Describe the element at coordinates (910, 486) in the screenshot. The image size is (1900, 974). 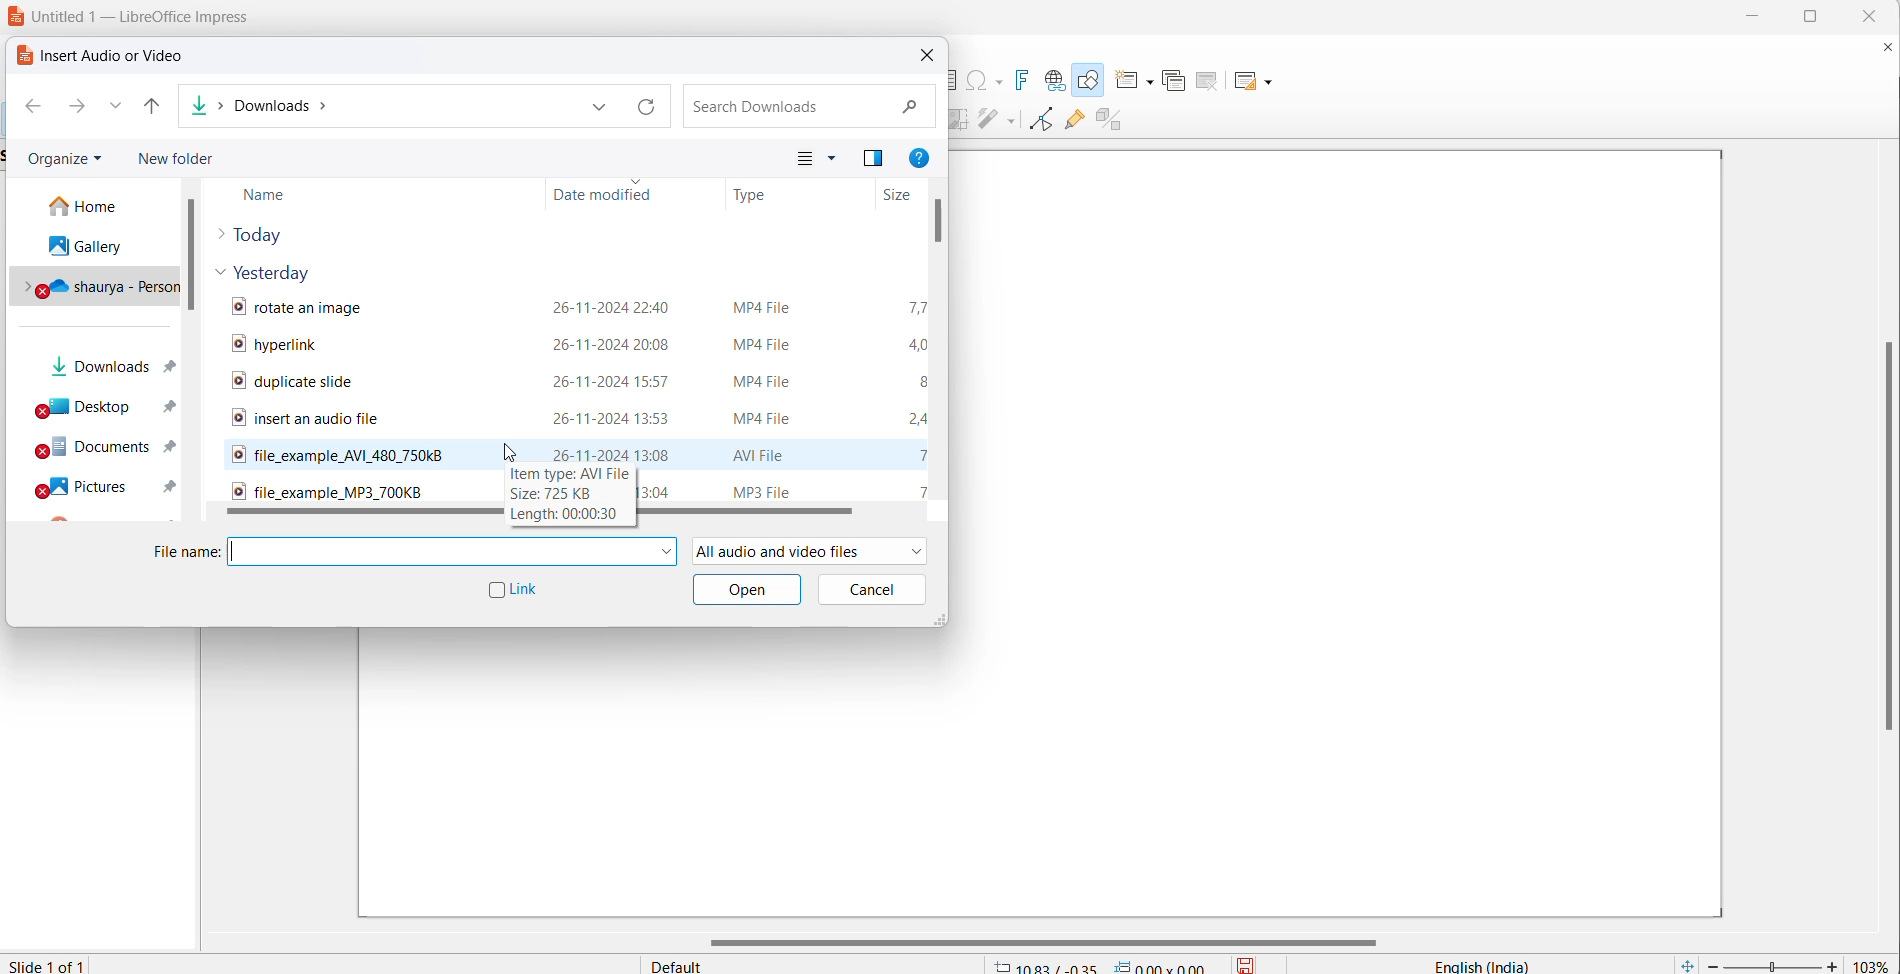
I see `audio file size` at that location.